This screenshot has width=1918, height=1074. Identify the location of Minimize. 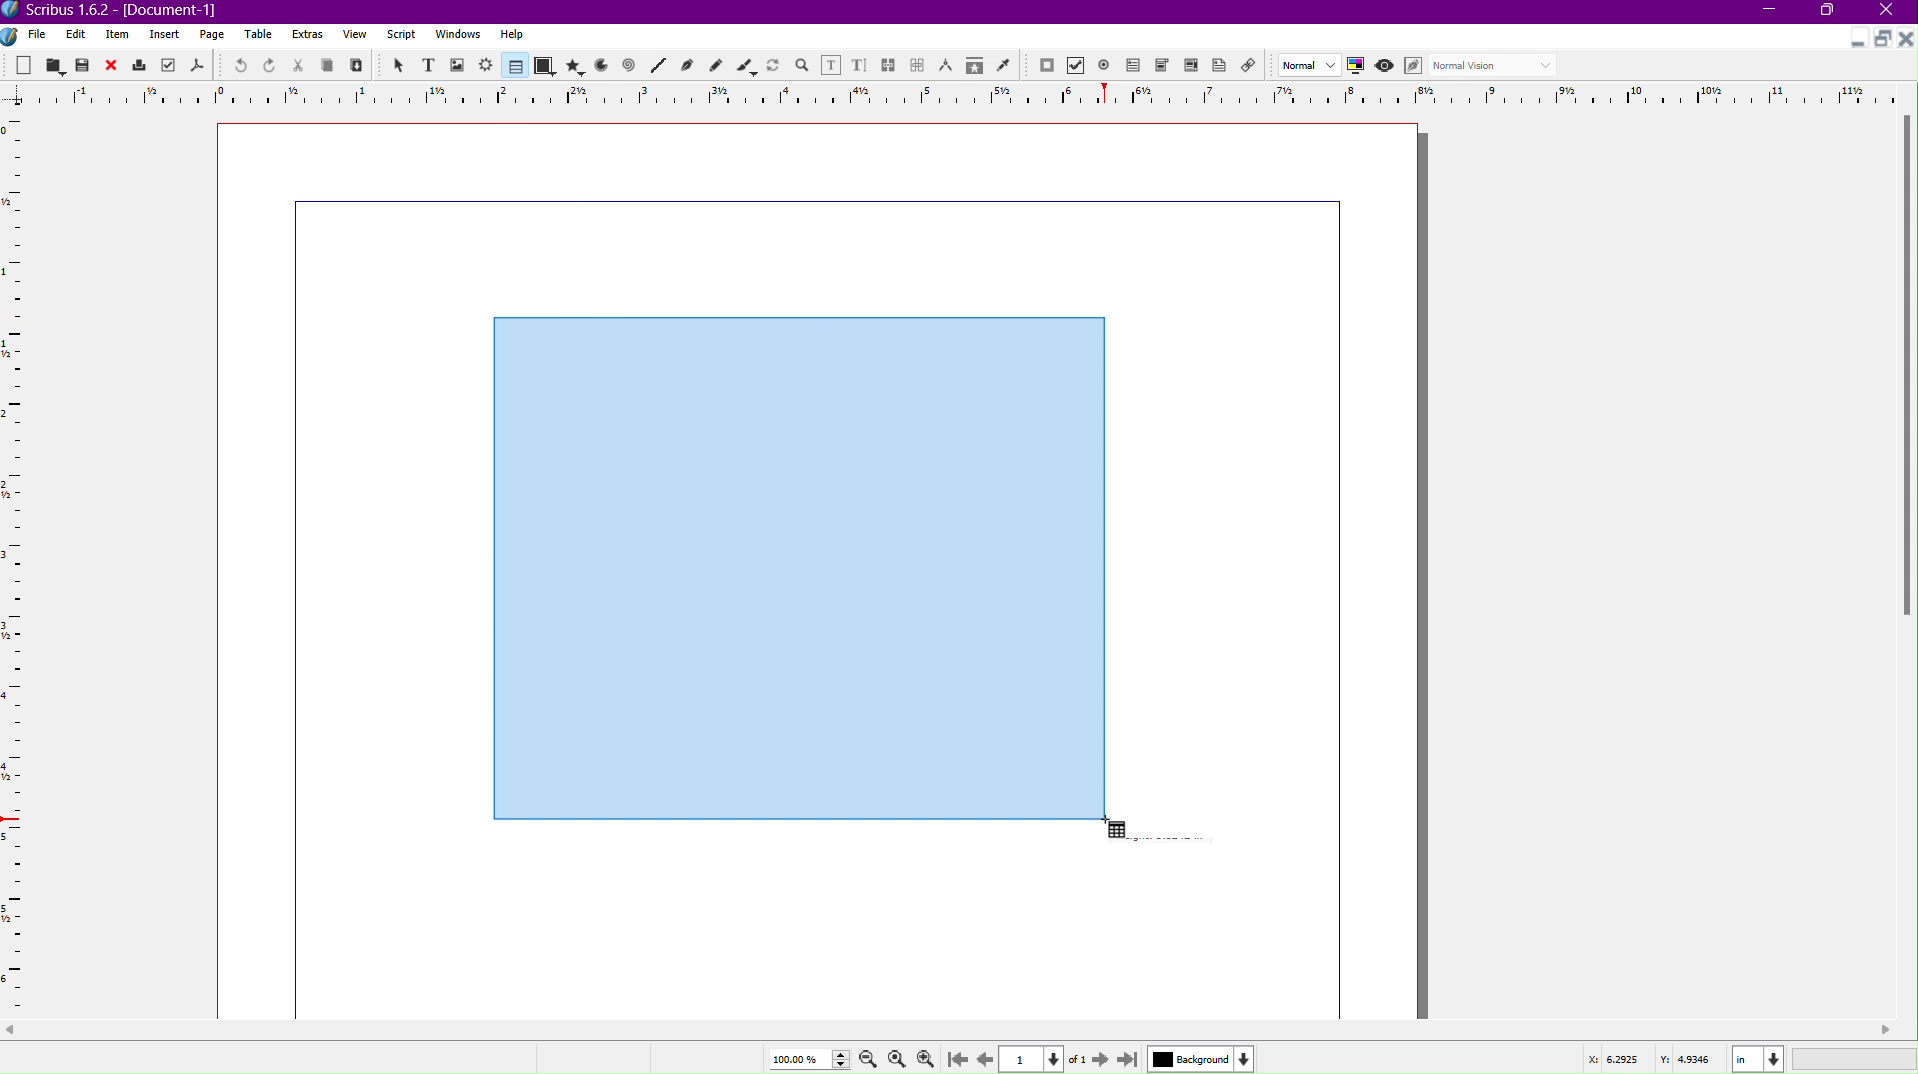
(1771, 12).